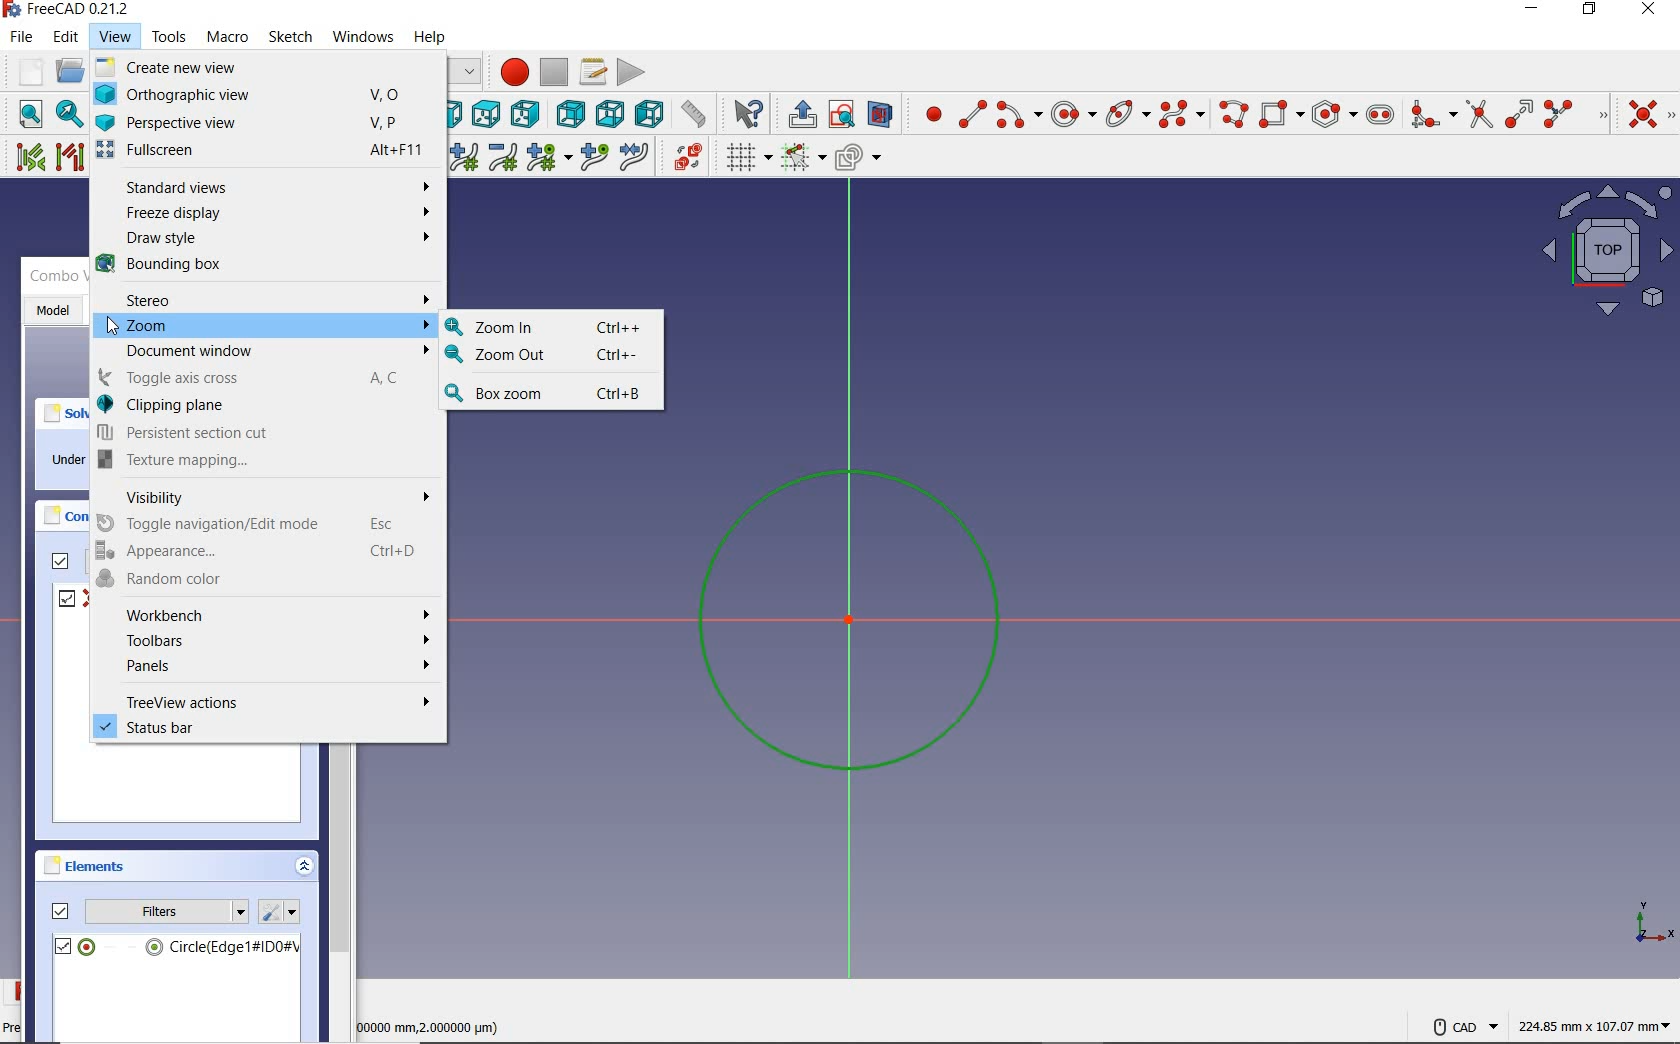  What do you see at coordinates (268, 523) in the screenshot?
I see `Toggle navigation/Edit mode` at bounding box center [268, 523].